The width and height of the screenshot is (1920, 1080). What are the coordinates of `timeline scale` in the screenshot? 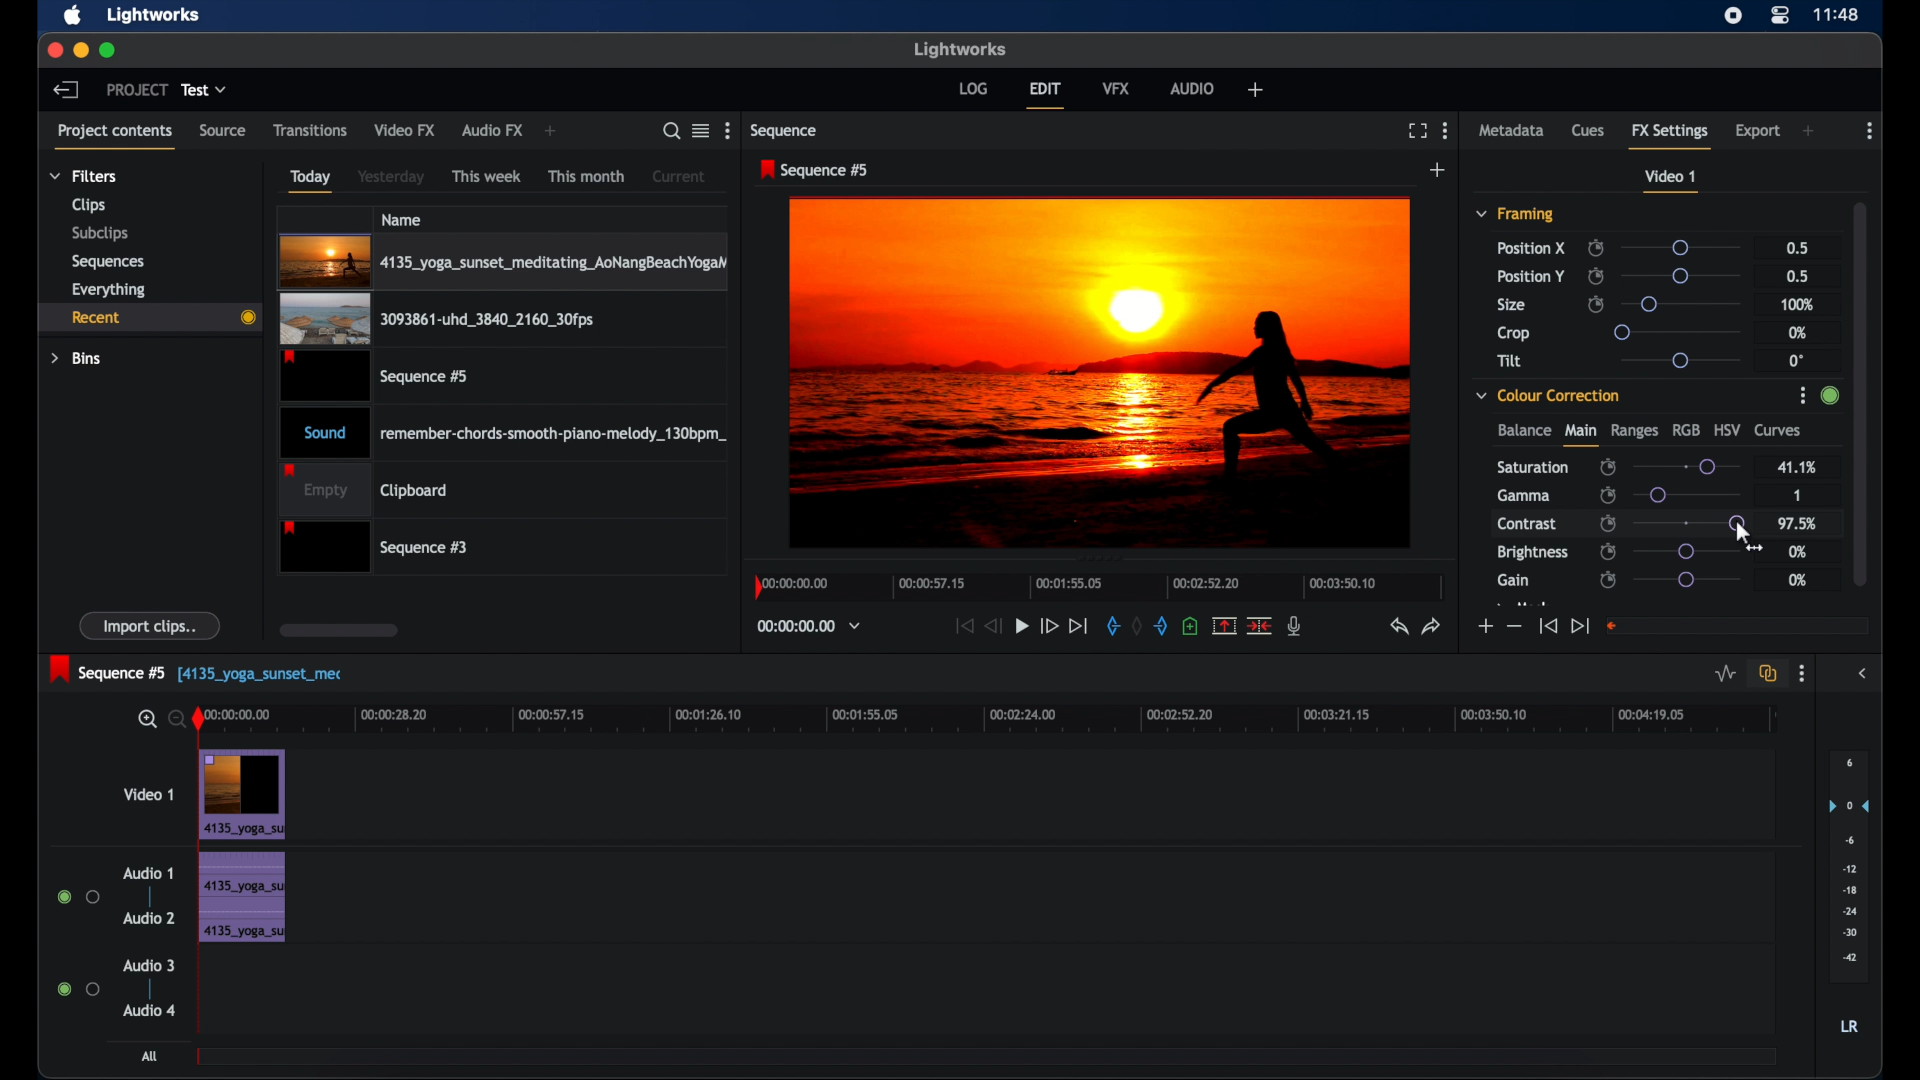 It's located at (1001, 721).